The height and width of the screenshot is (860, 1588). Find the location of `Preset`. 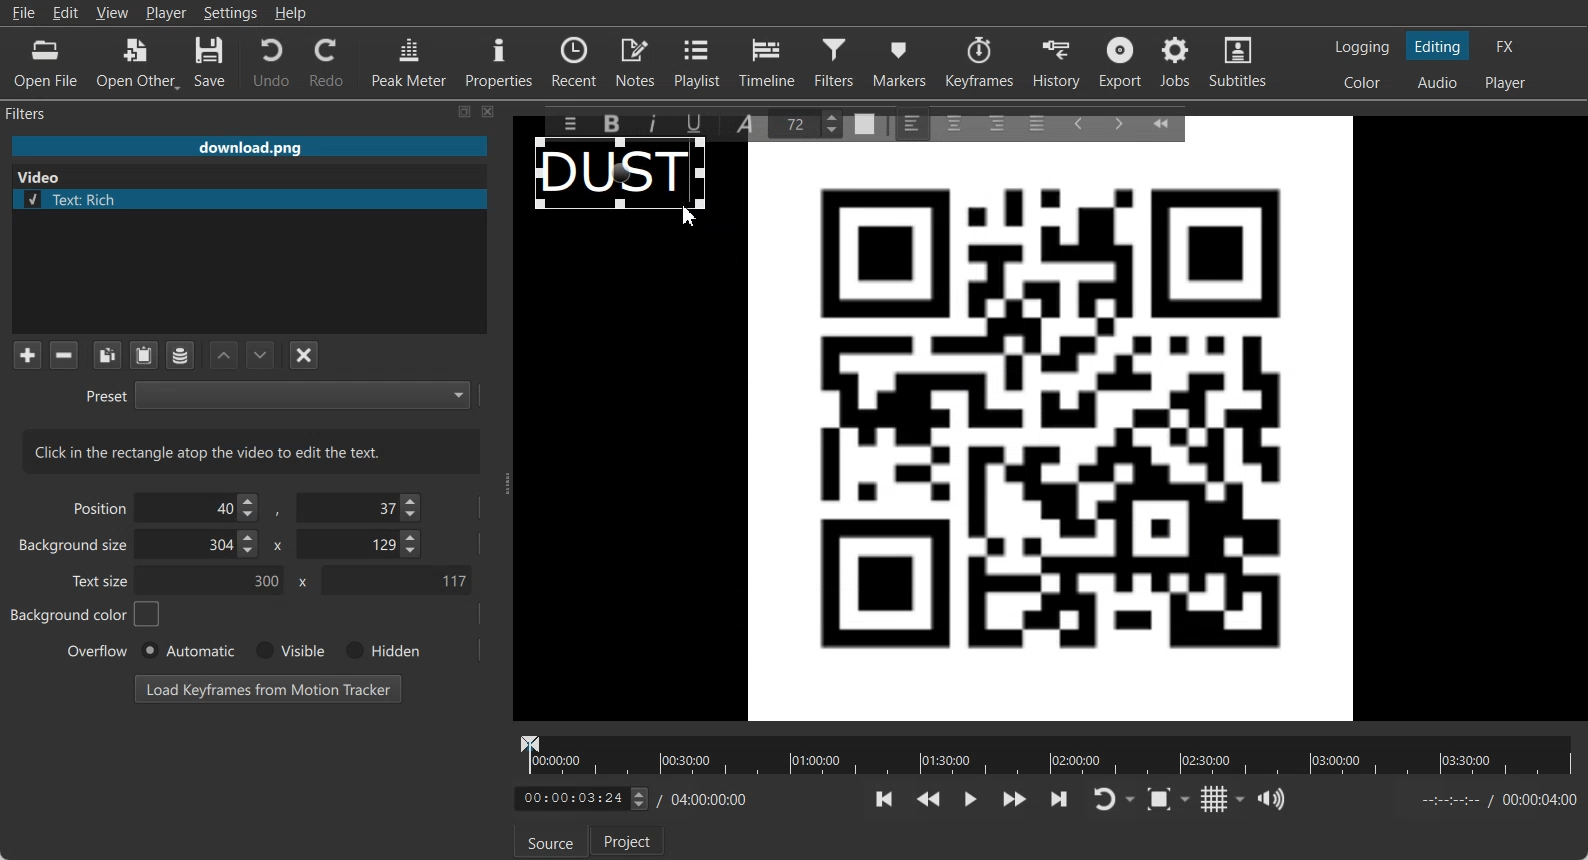

Preset is located at coordinates (277, 394).